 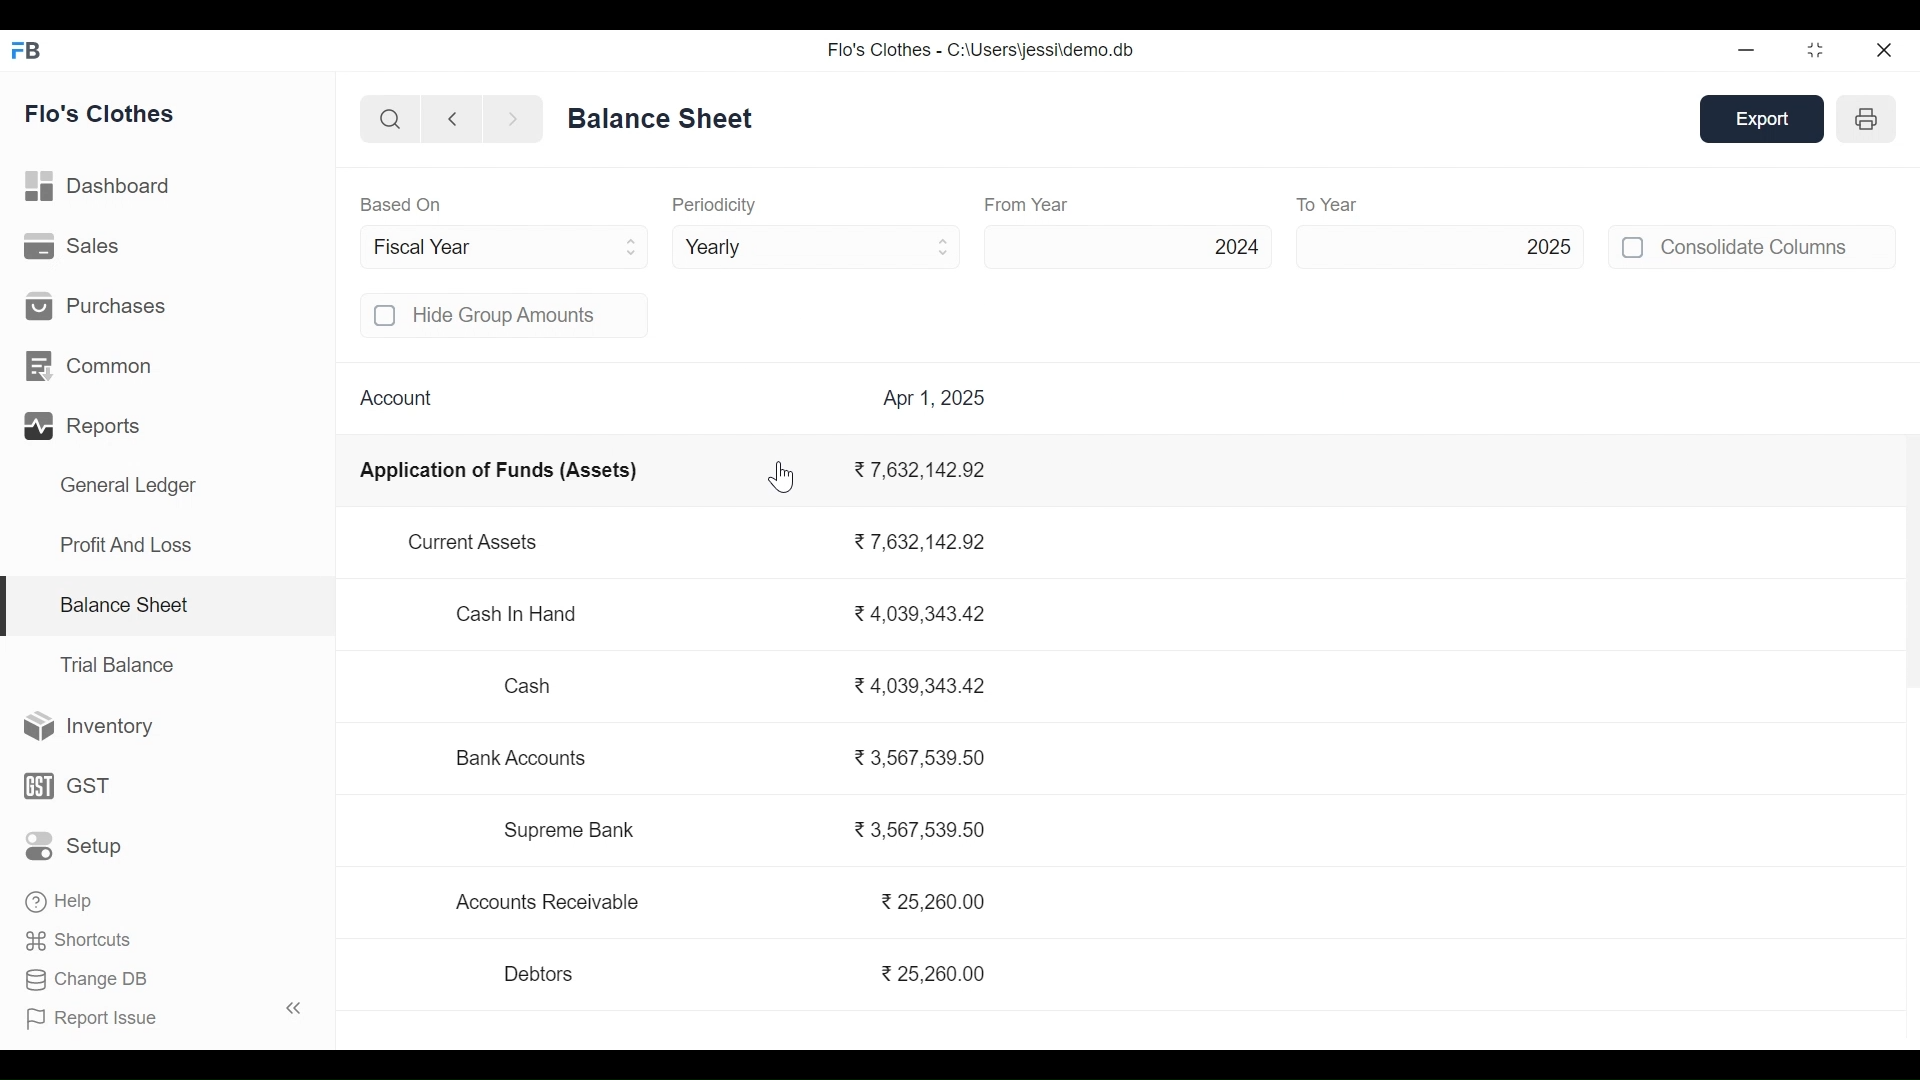 I want to click on Consolidate Columns, so click(x=1778, y=246).